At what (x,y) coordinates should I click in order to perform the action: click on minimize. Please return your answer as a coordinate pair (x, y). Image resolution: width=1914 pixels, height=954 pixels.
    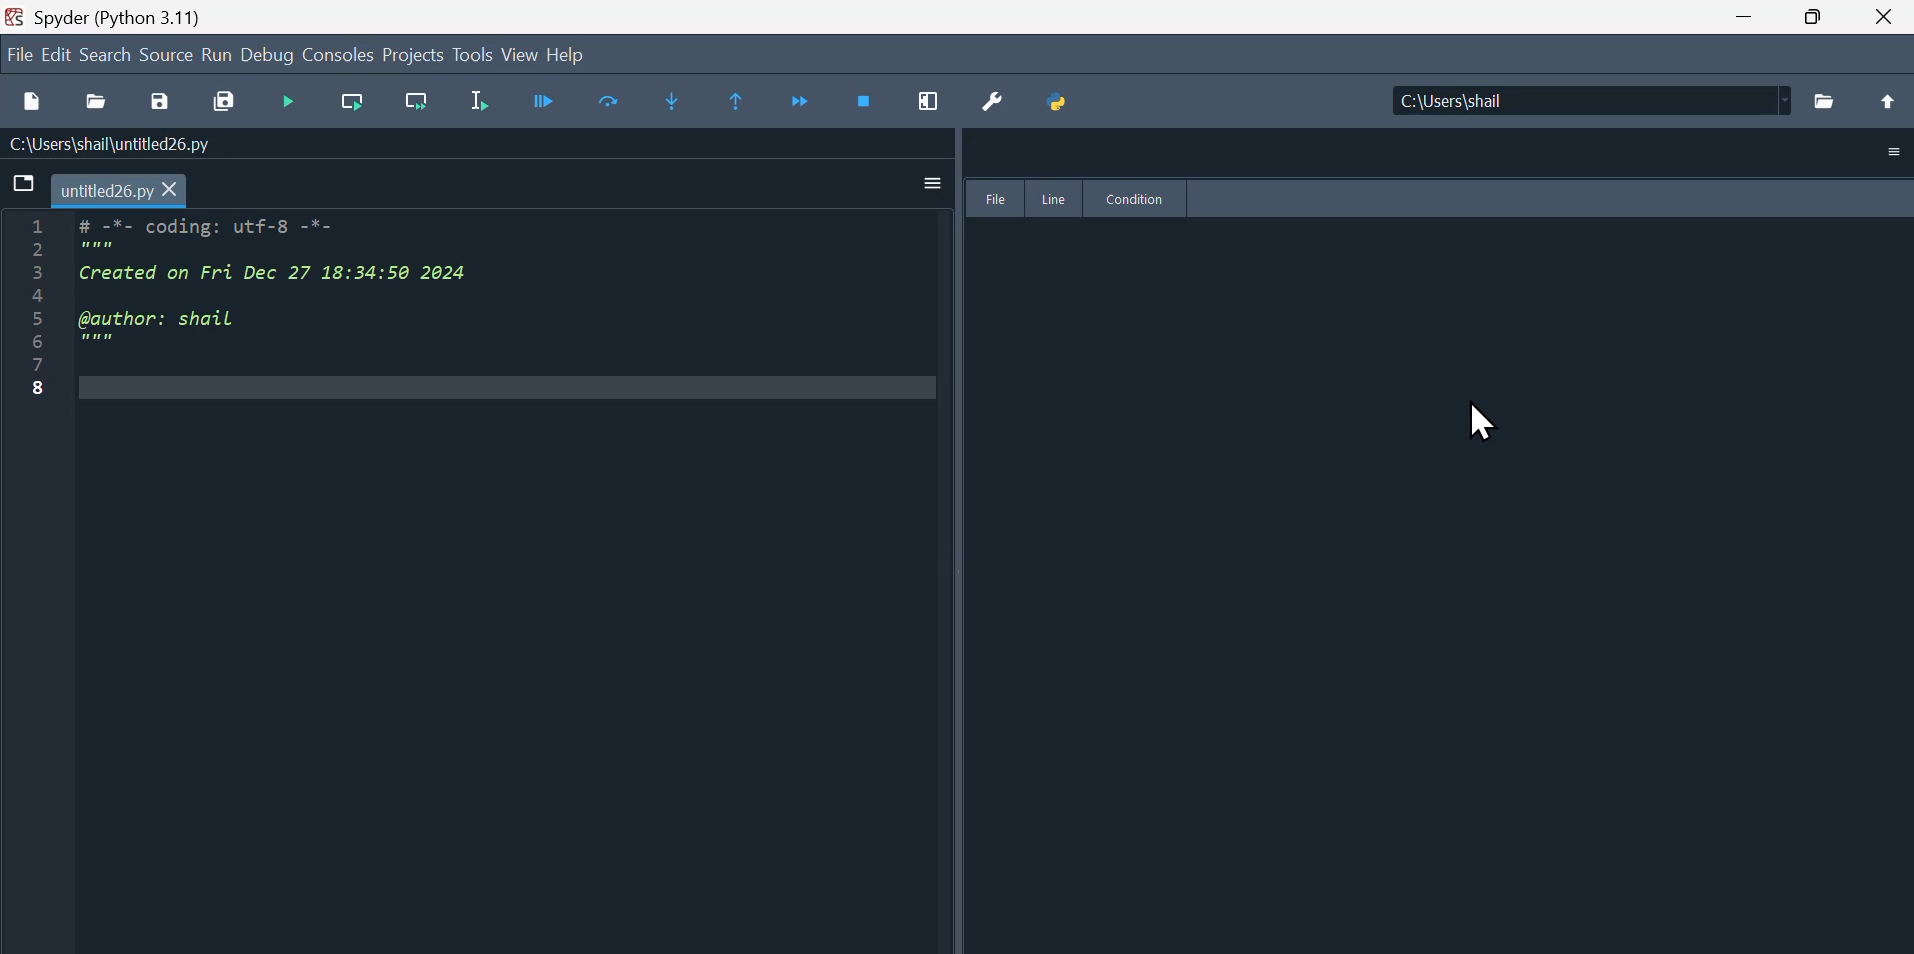
    Looking at the image, I should click on (1745, 17).